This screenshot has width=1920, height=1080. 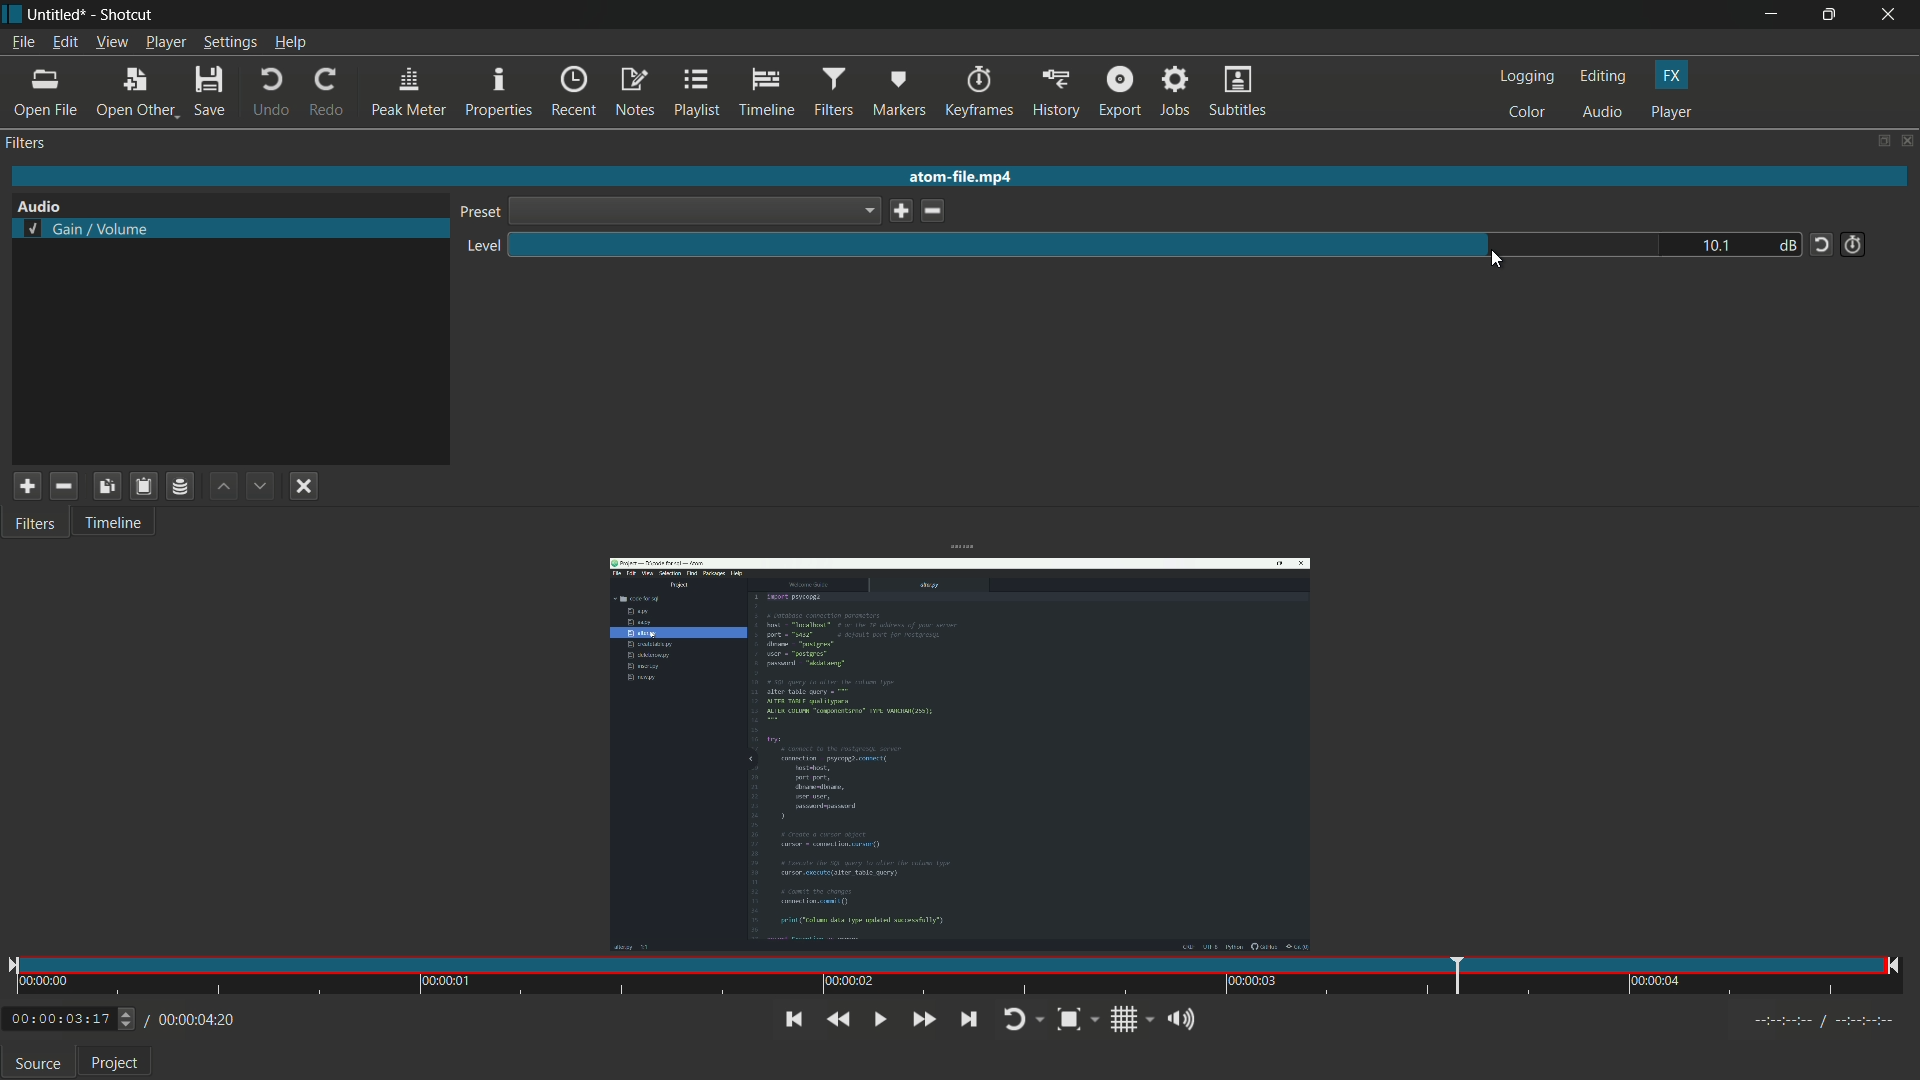 I want to click on Audio, so click(x=45, y=201).